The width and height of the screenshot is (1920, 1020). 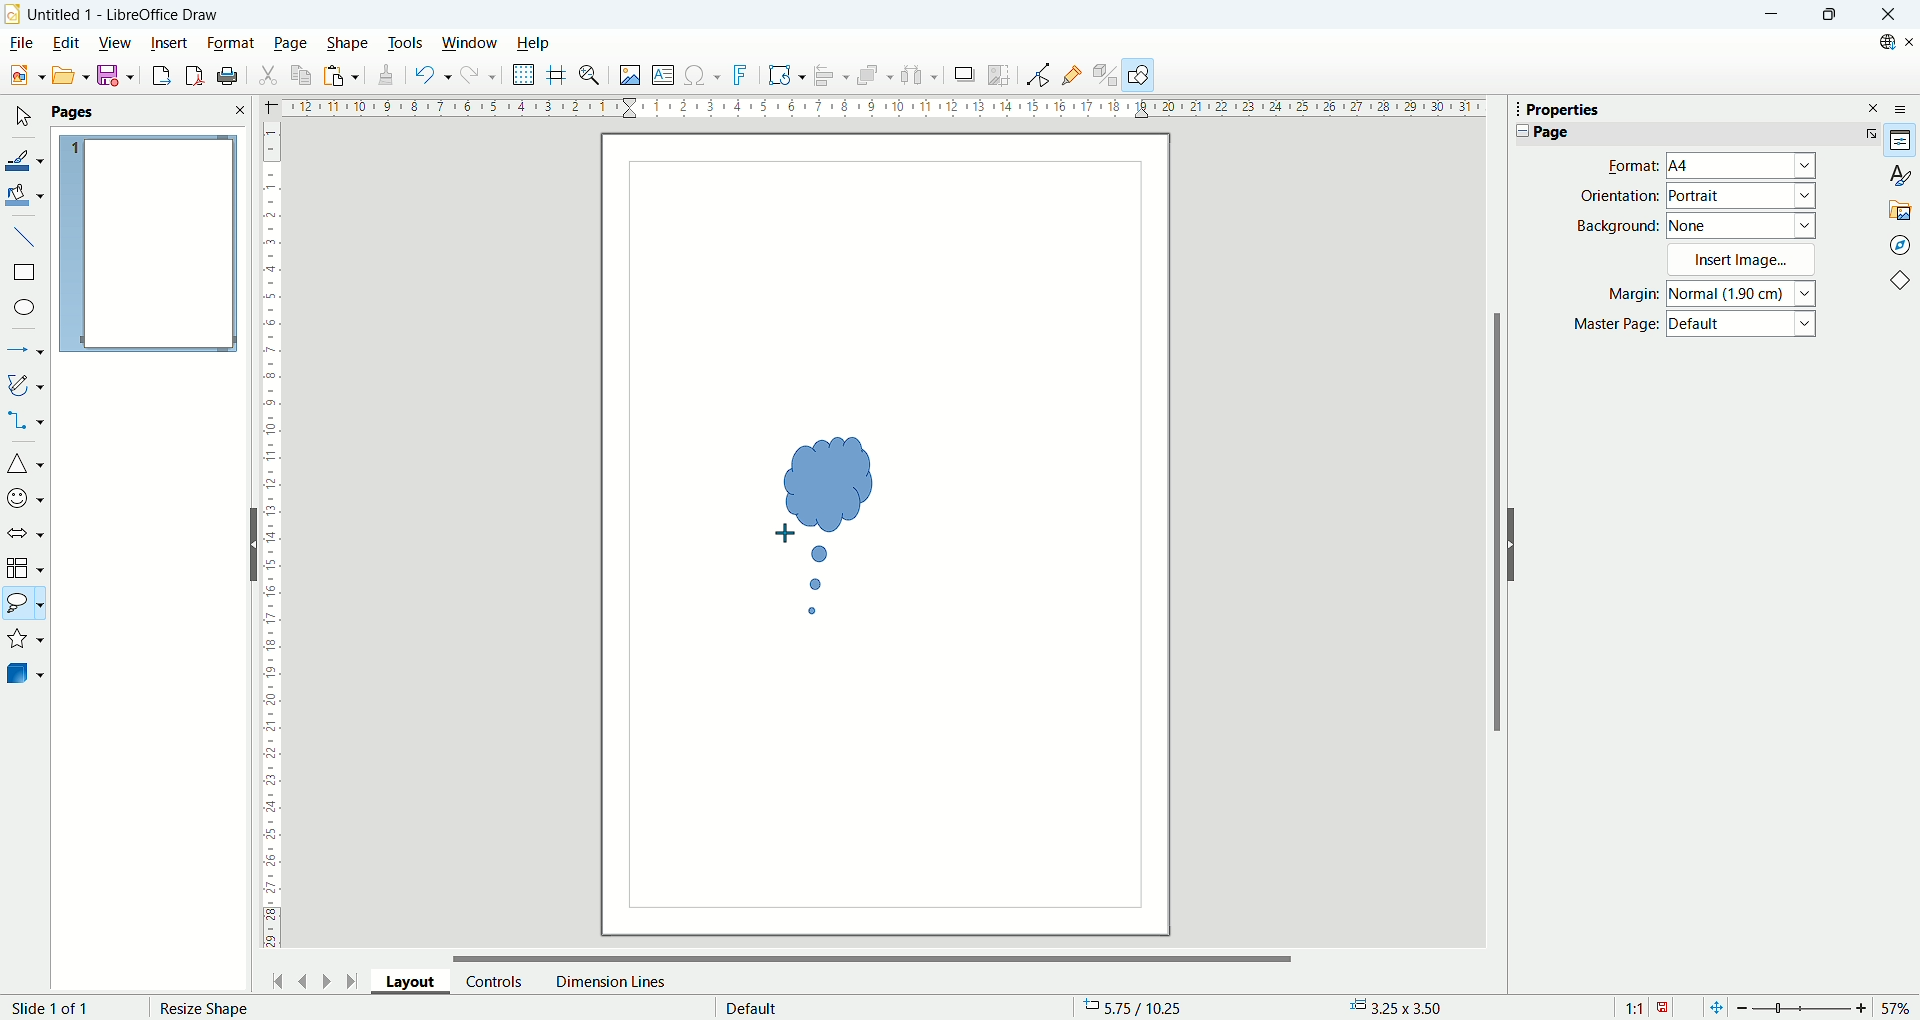 I want to click on window, so click(x=470, y=44).